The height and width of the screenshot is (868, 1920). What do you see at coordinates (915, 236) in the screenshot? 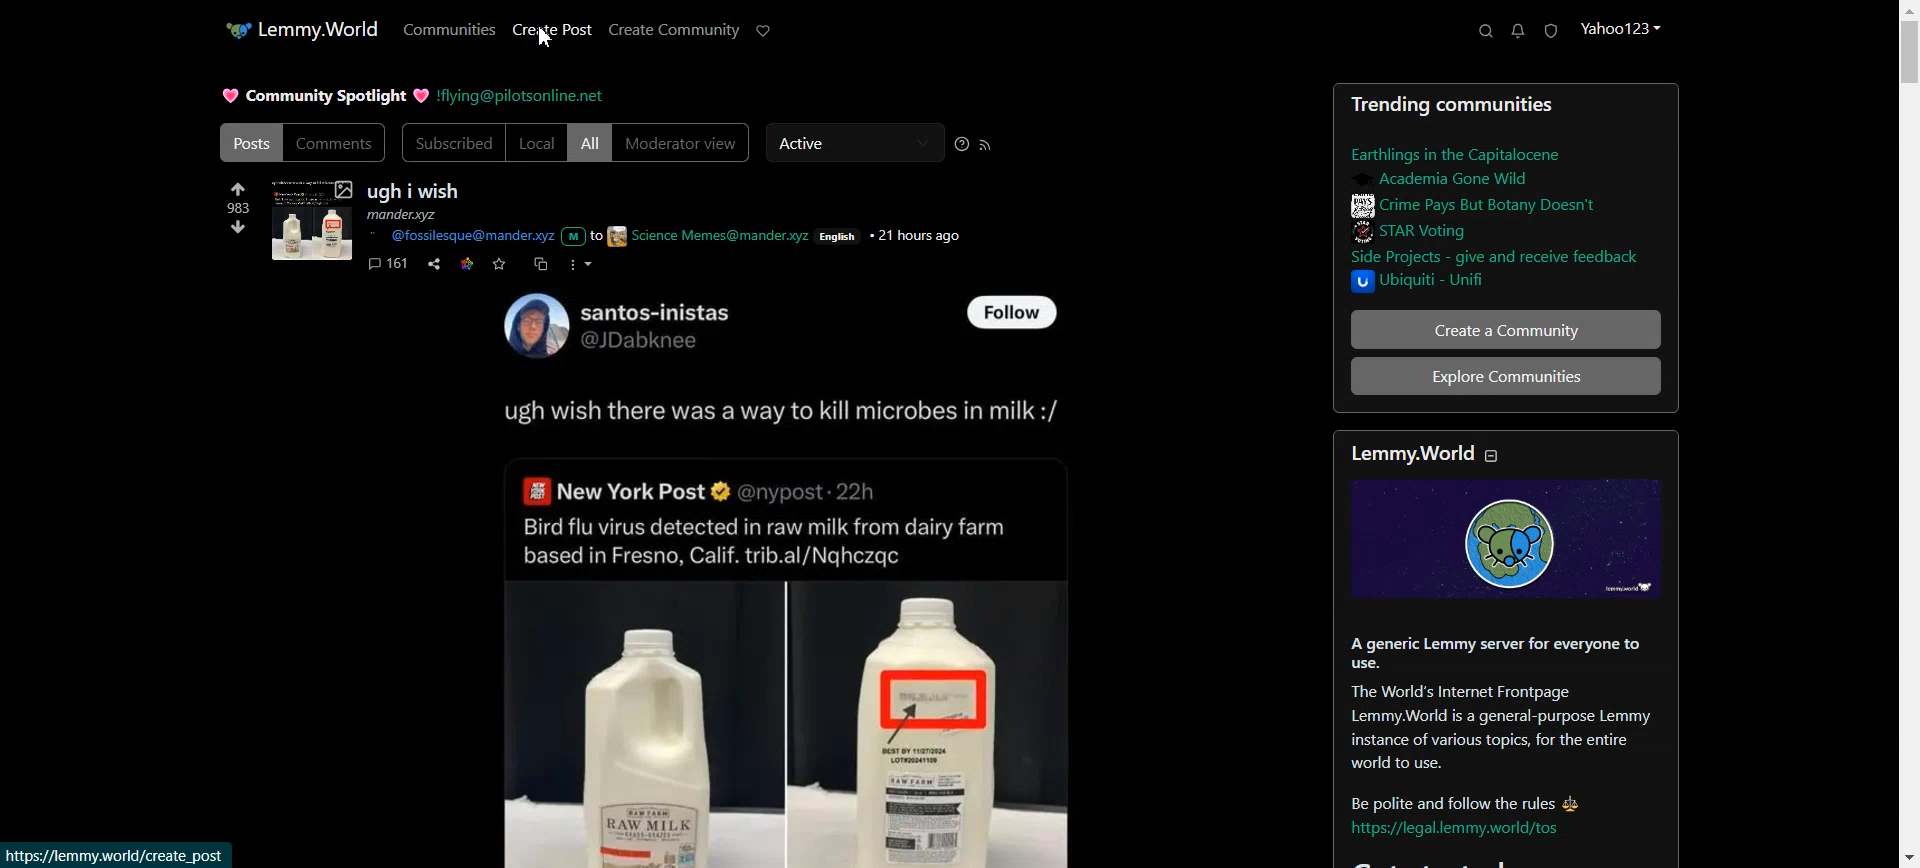
I see `21 hours ago` at bounding box center [915, 236].